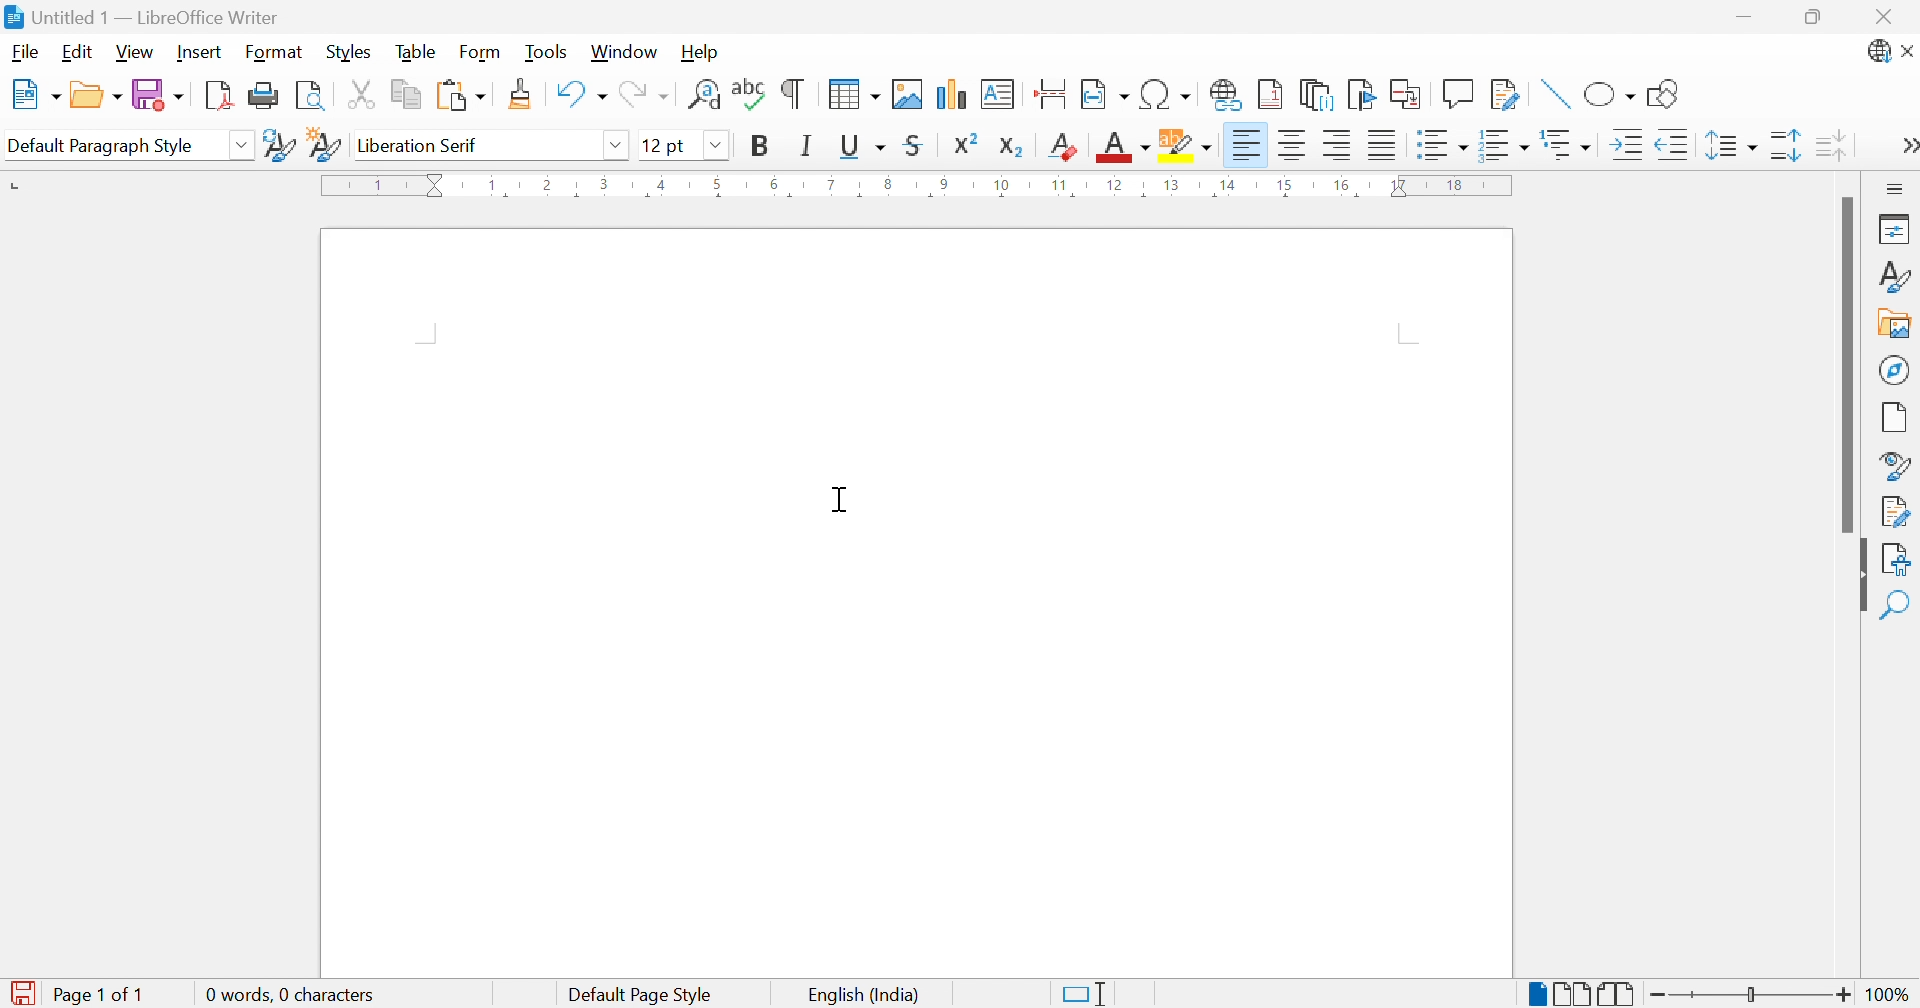  What do you see at coordinates (1339, 146) in the screenshot?
I see `Align right` at bounding box center [1339, 146].